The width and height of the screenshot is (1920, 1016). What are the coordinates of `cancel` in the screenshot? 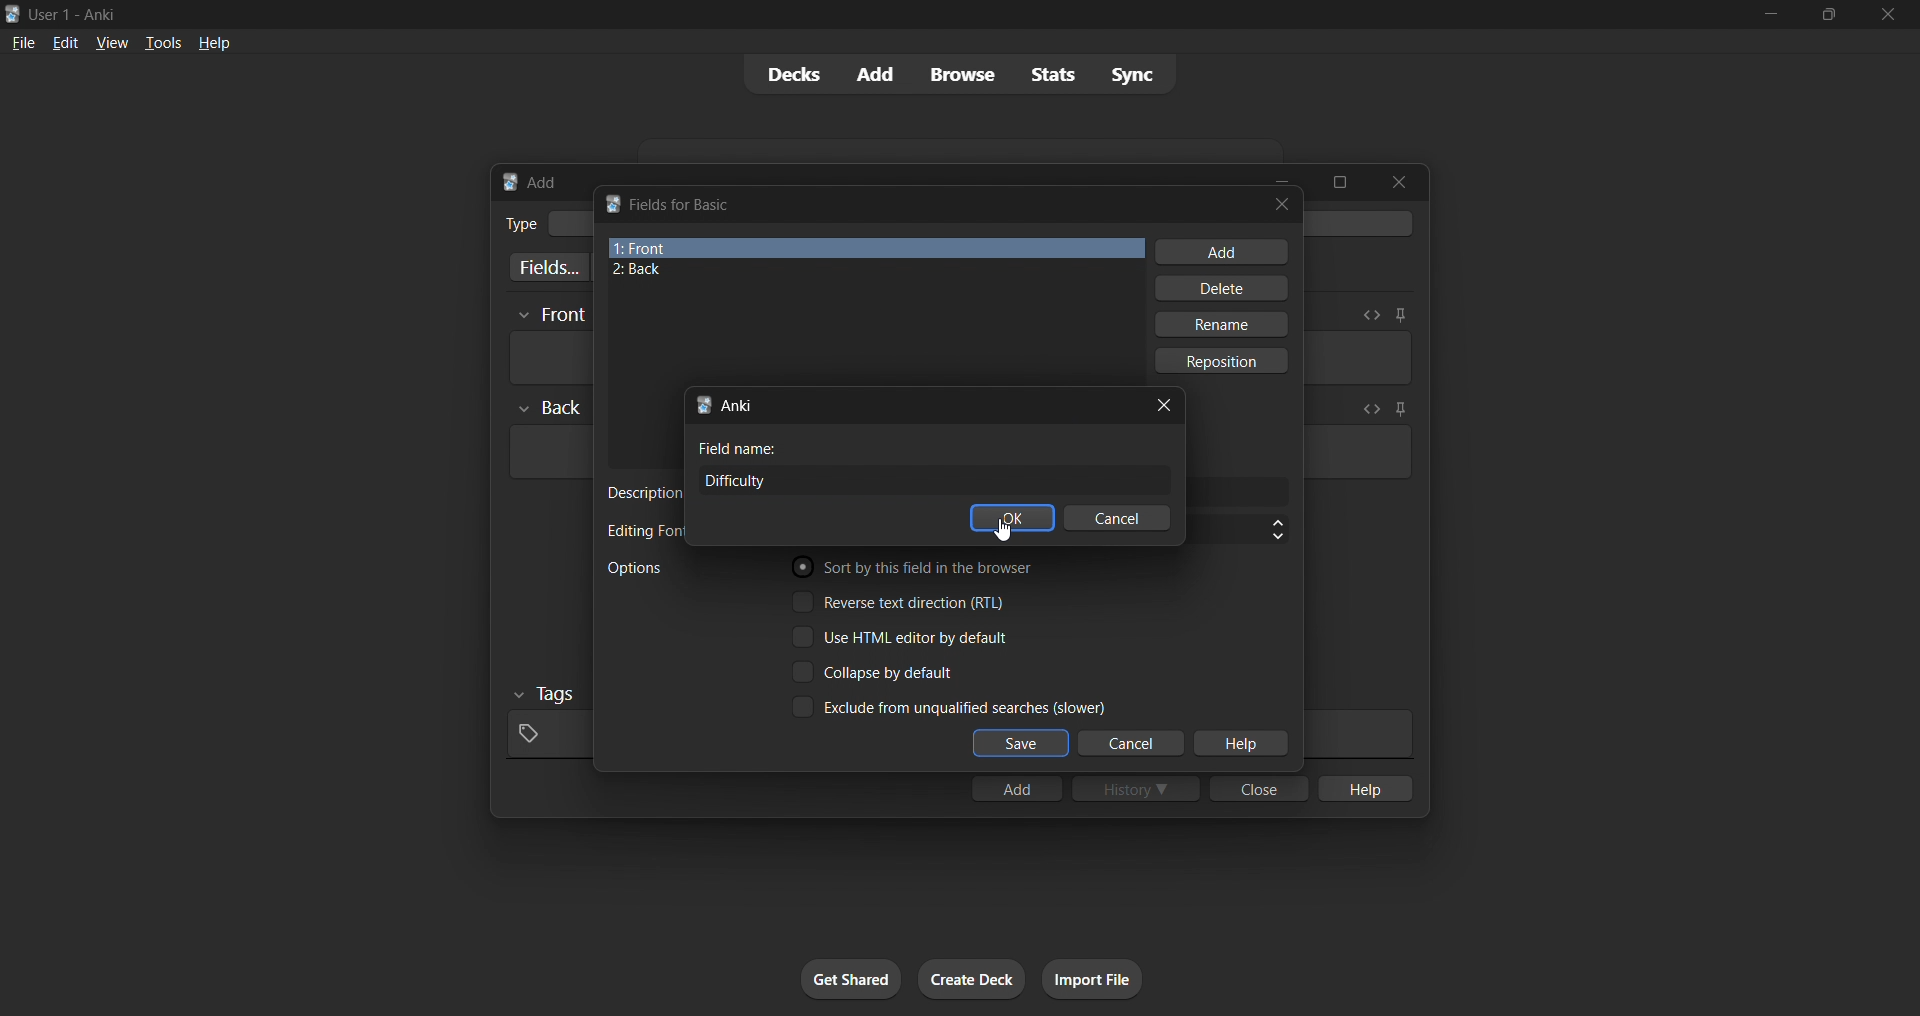 It's located at (1133, 744).